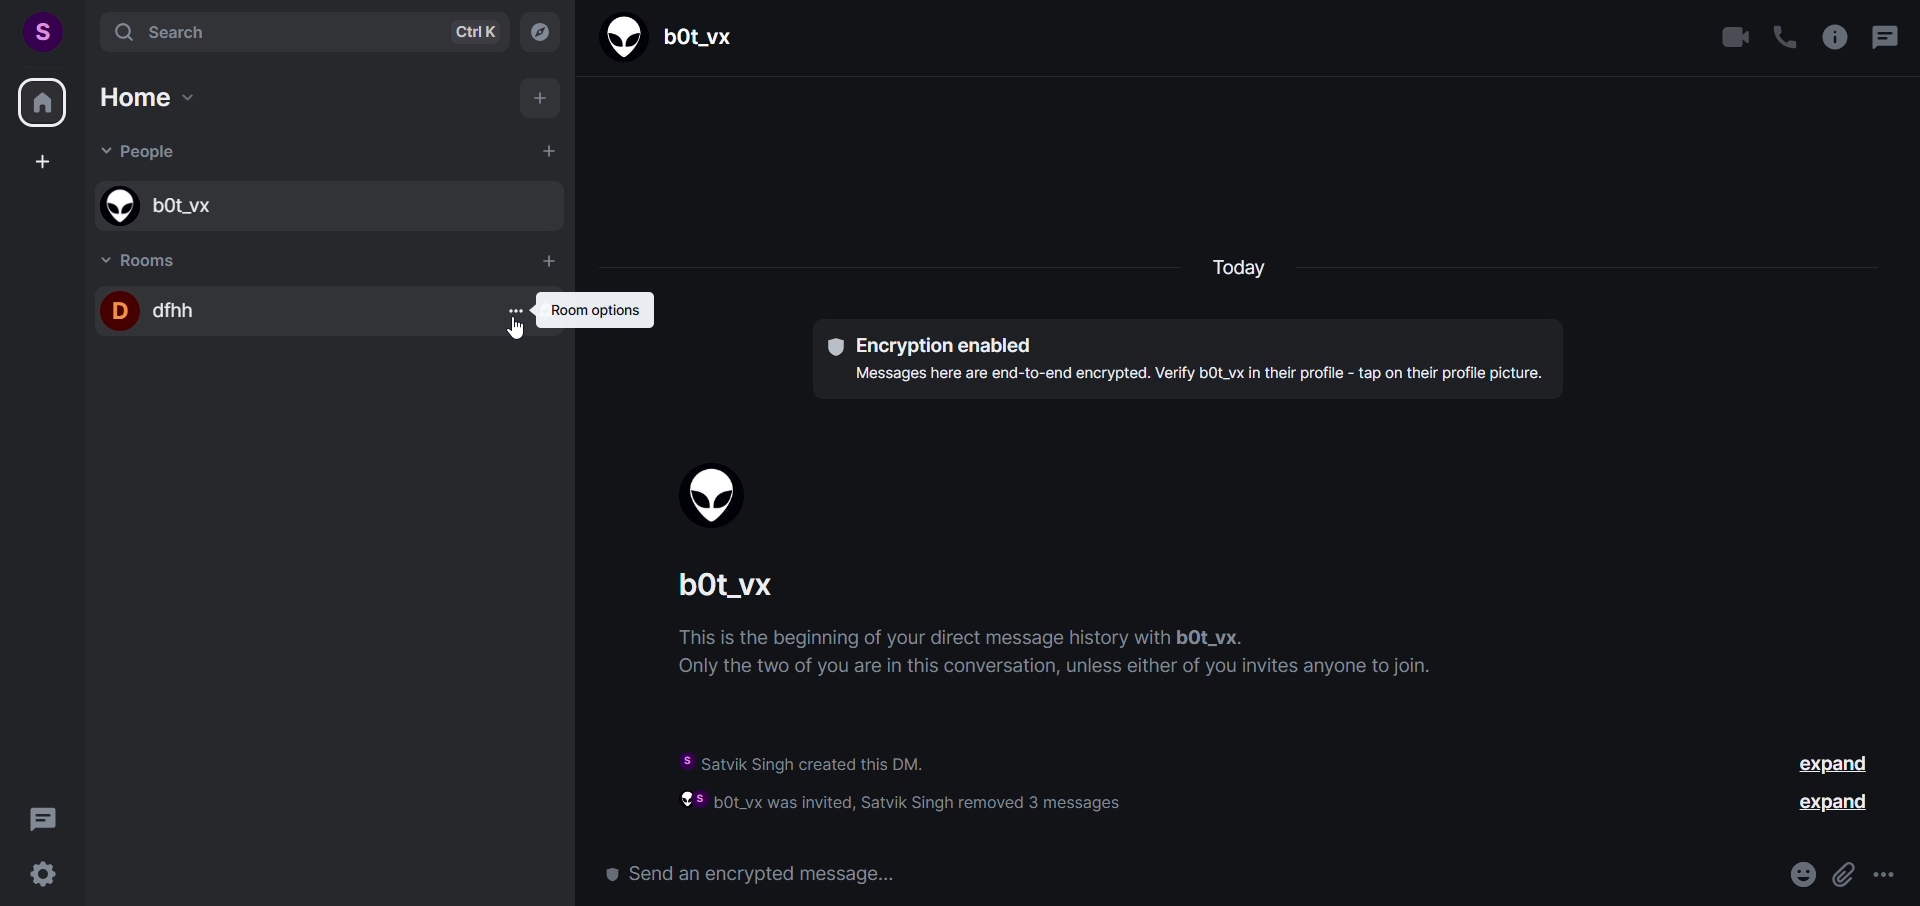  Describe the element at coordinates (42, 874) in the screenshot. I see `quick setting` at that location.